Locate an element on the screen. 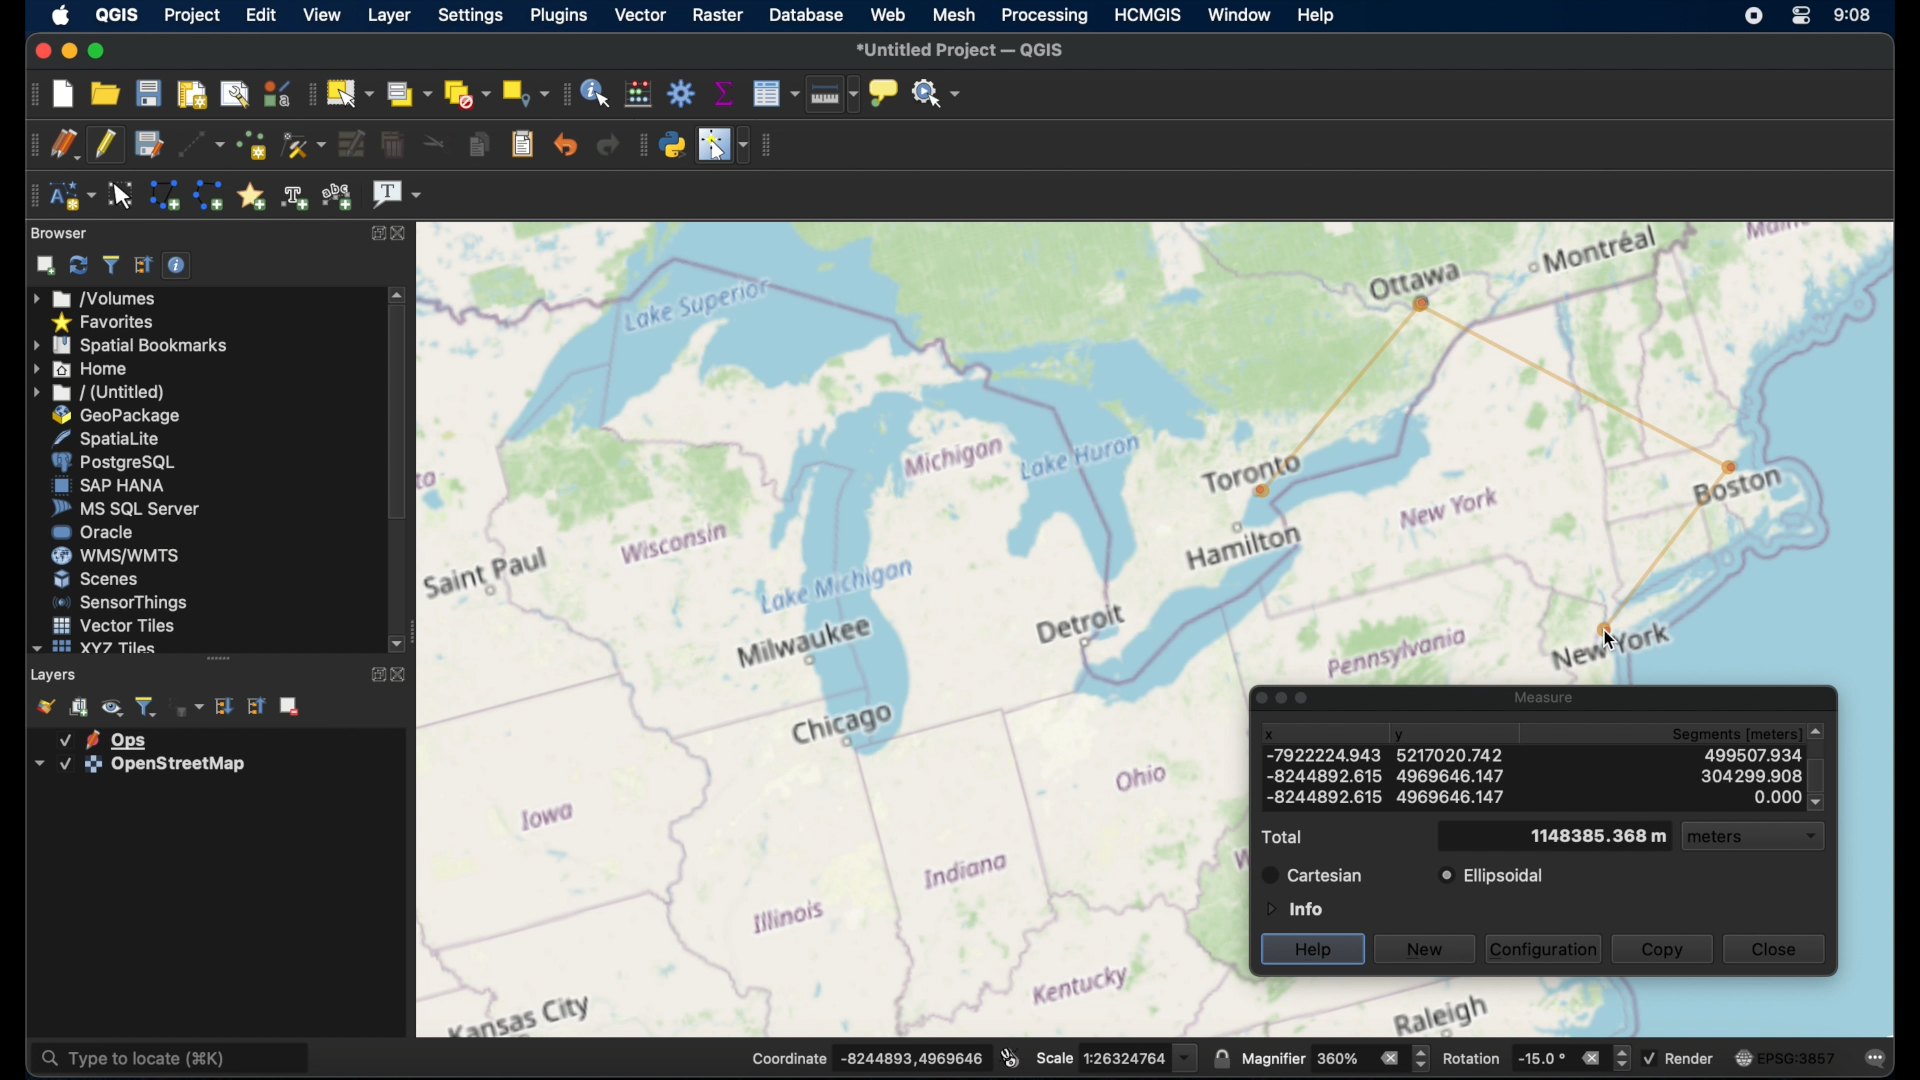 The height and width of the screenshot is (1080, 1920). open field calculator is located at coordinates (641, 92).